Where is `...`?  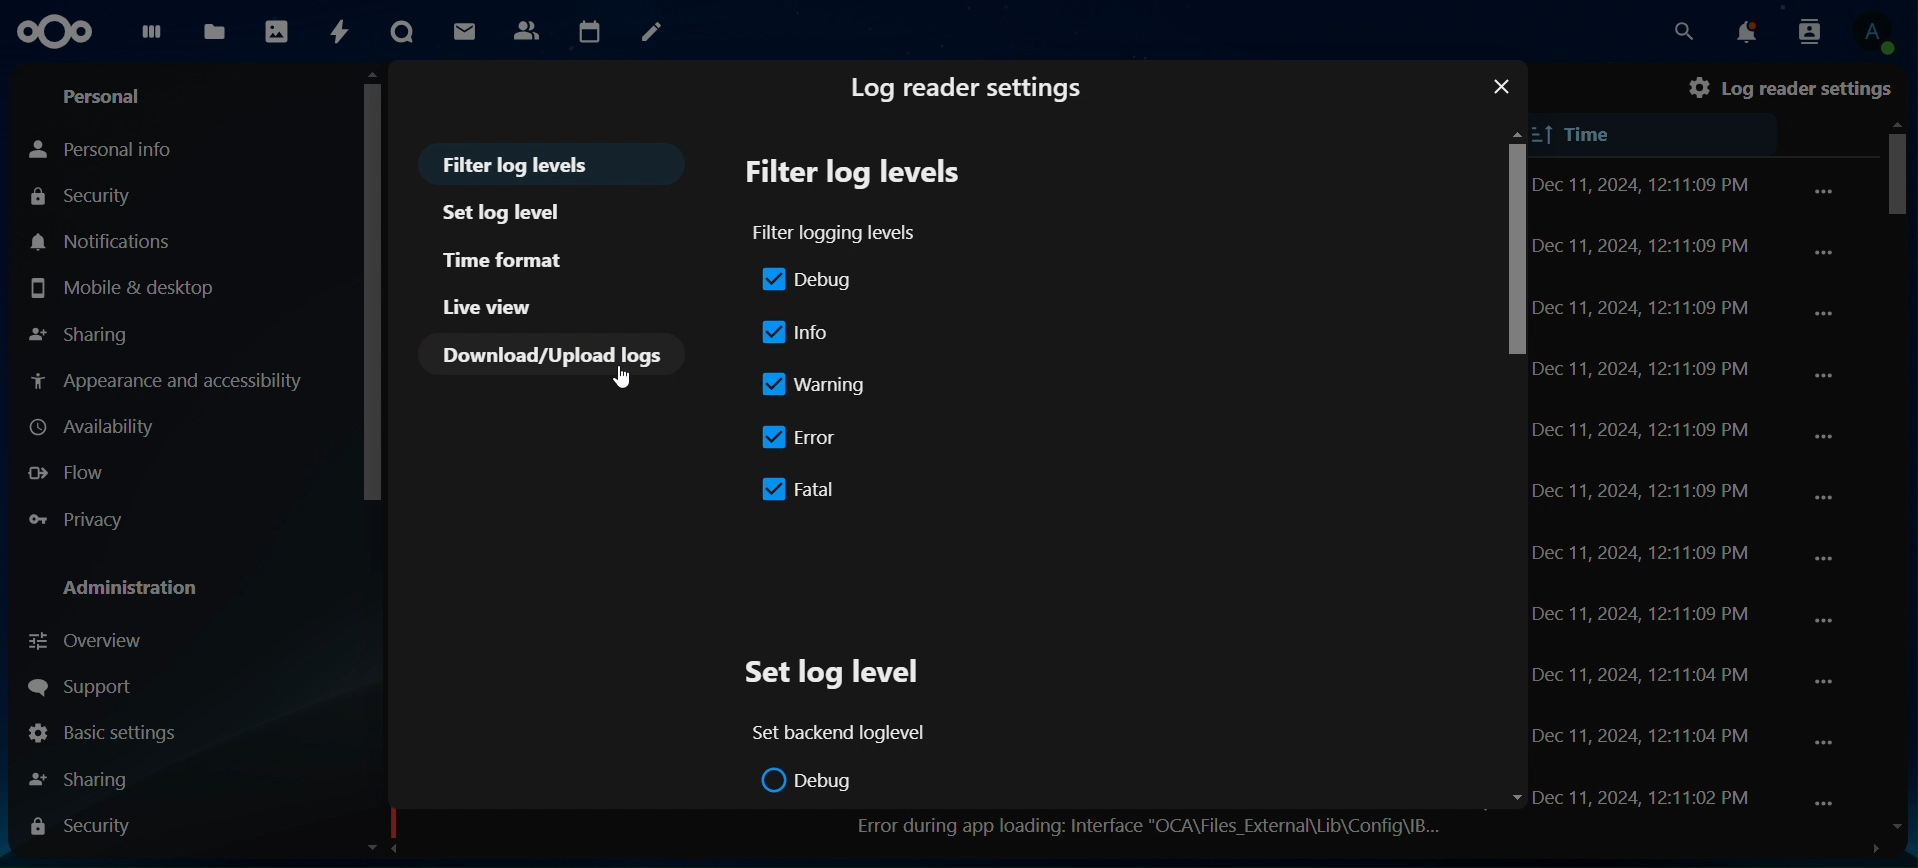 ... is located at coordinates (1824, 742).